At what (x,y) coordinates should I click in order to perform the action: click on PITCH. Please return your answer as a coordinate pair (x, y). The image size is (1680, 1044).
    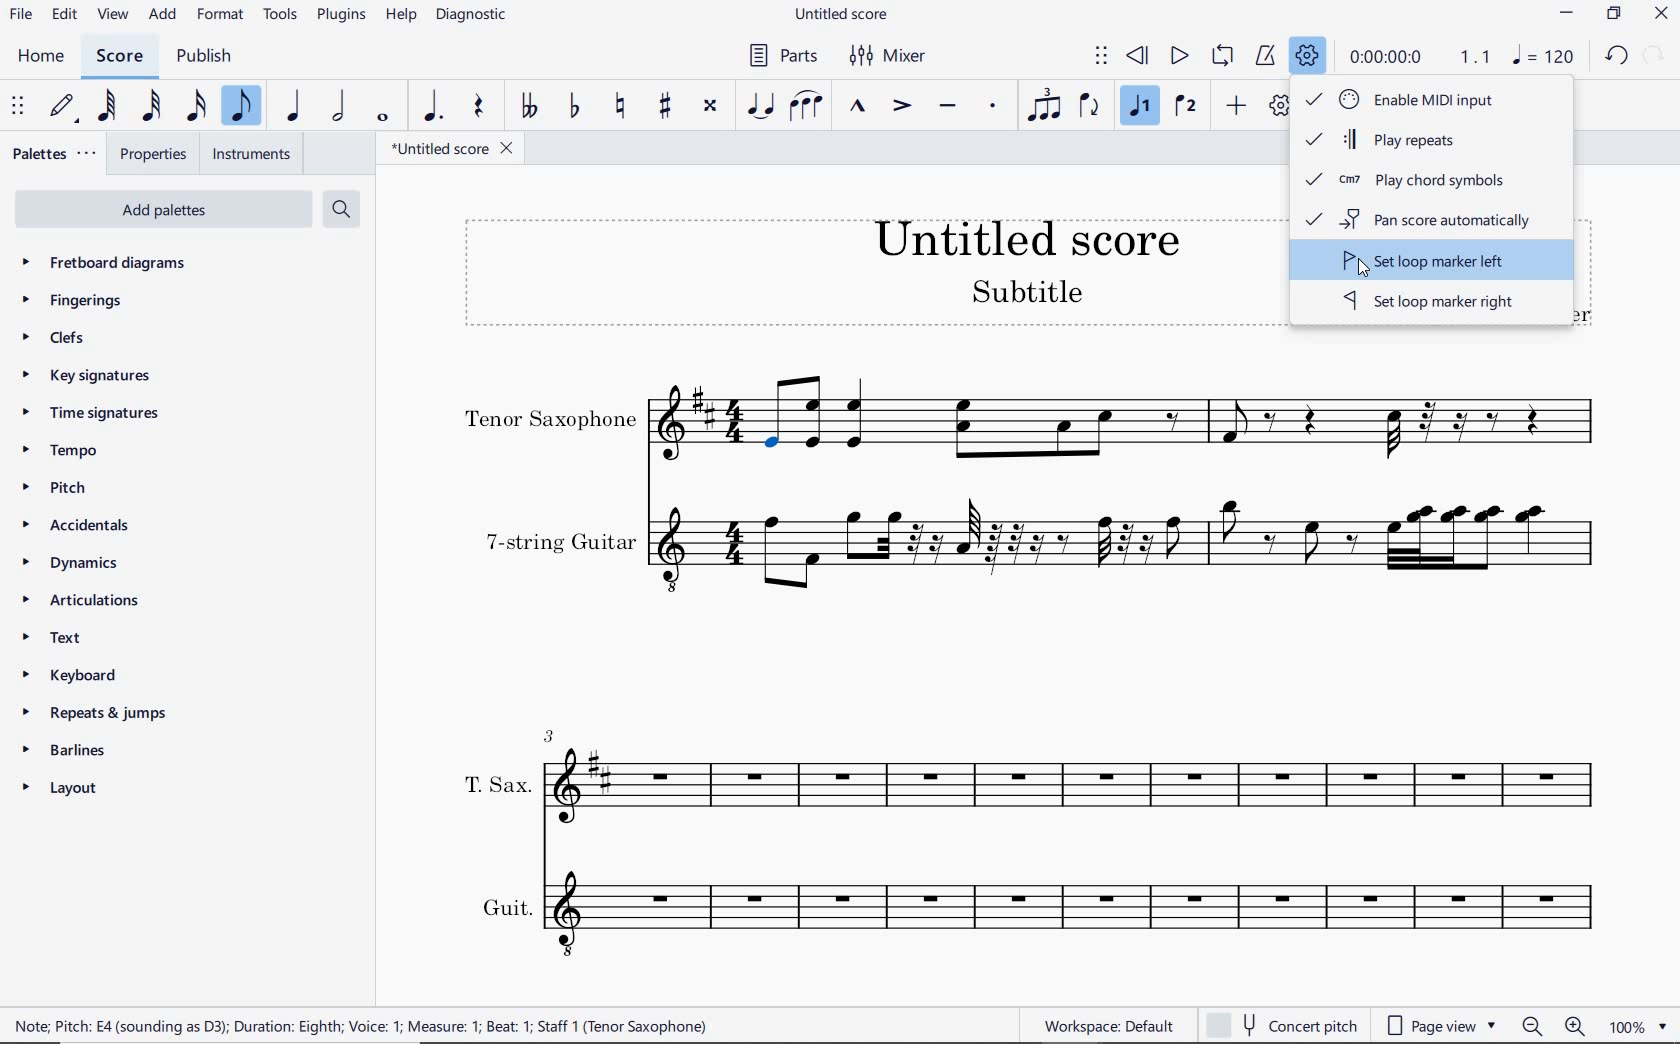
    Looking at the image, I should click on (52, 488).